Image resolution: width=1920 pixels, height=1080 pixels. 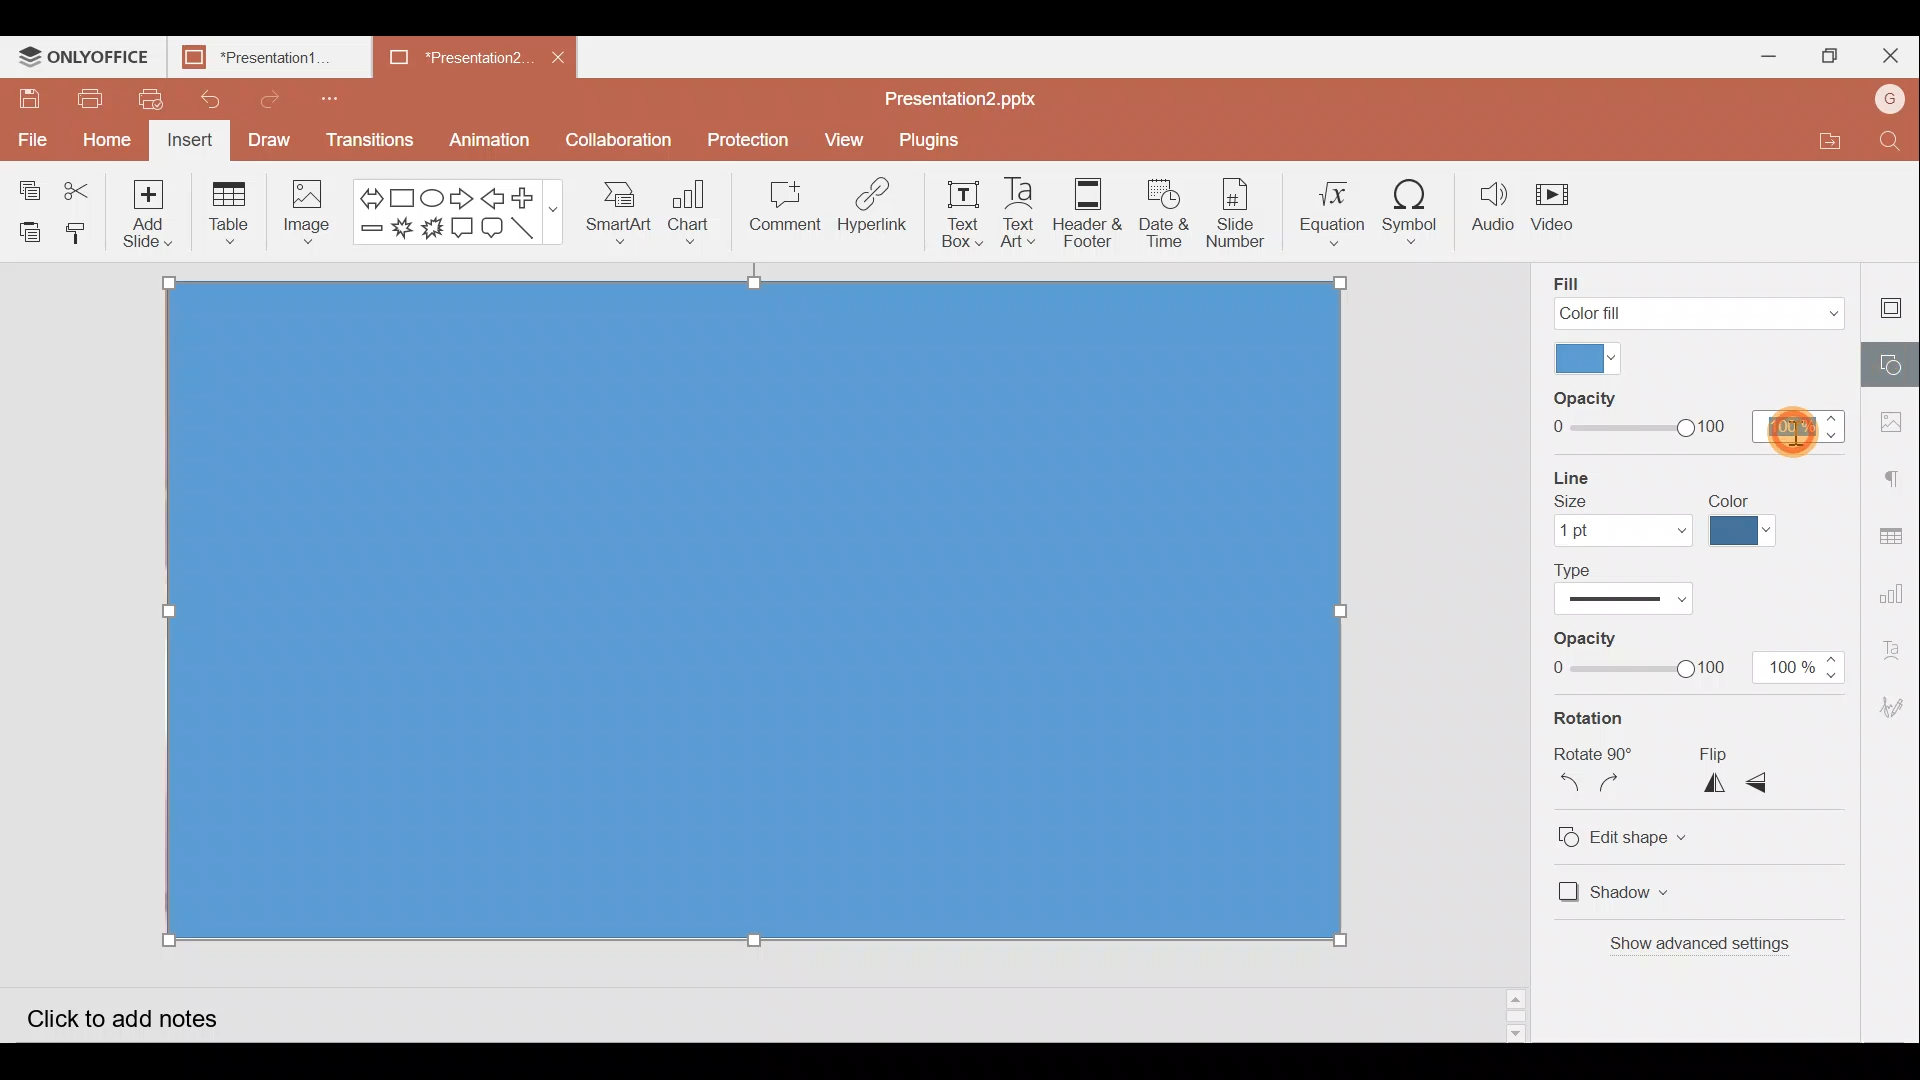 What do you see at coordinates (1637, 415) in the screenshot?
I see `Fill Opacity slide bar` at bounding box center [1637, 415].